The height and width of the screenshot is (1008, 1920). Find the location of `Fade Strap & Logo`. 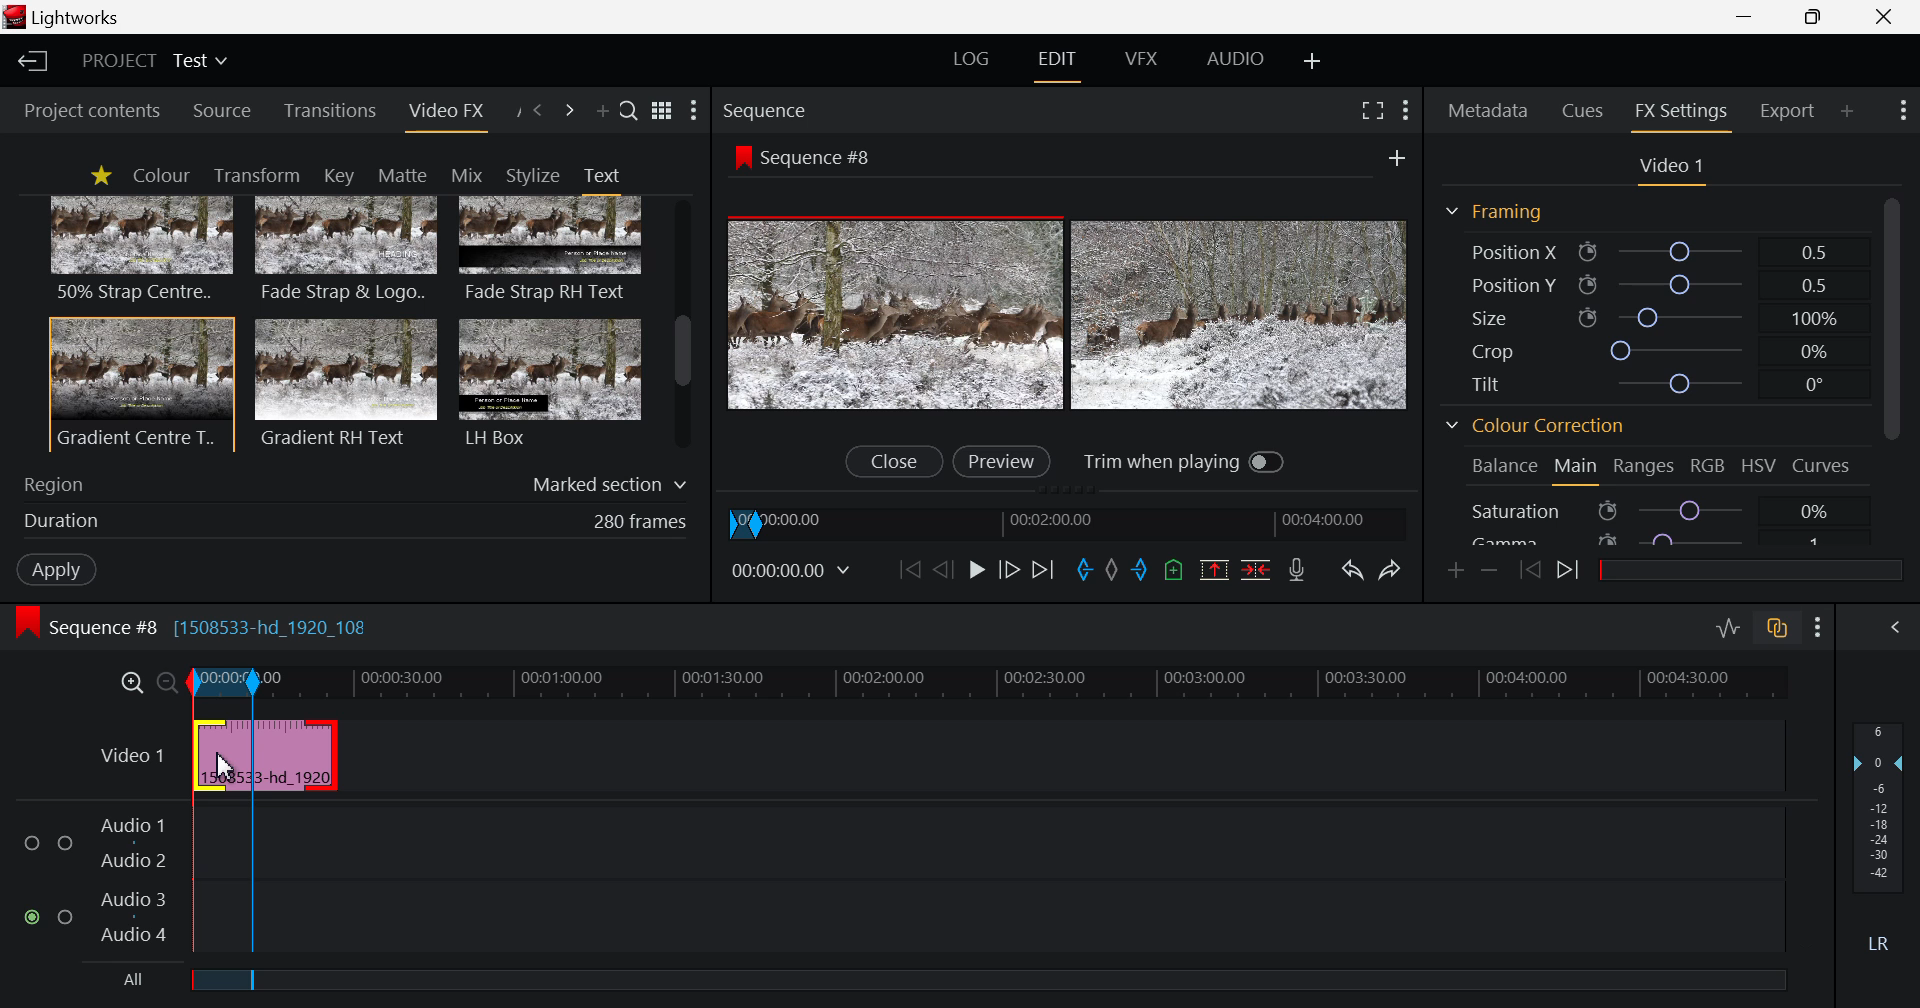

Fade Strap & Logo is located at coordinates (347, 252).